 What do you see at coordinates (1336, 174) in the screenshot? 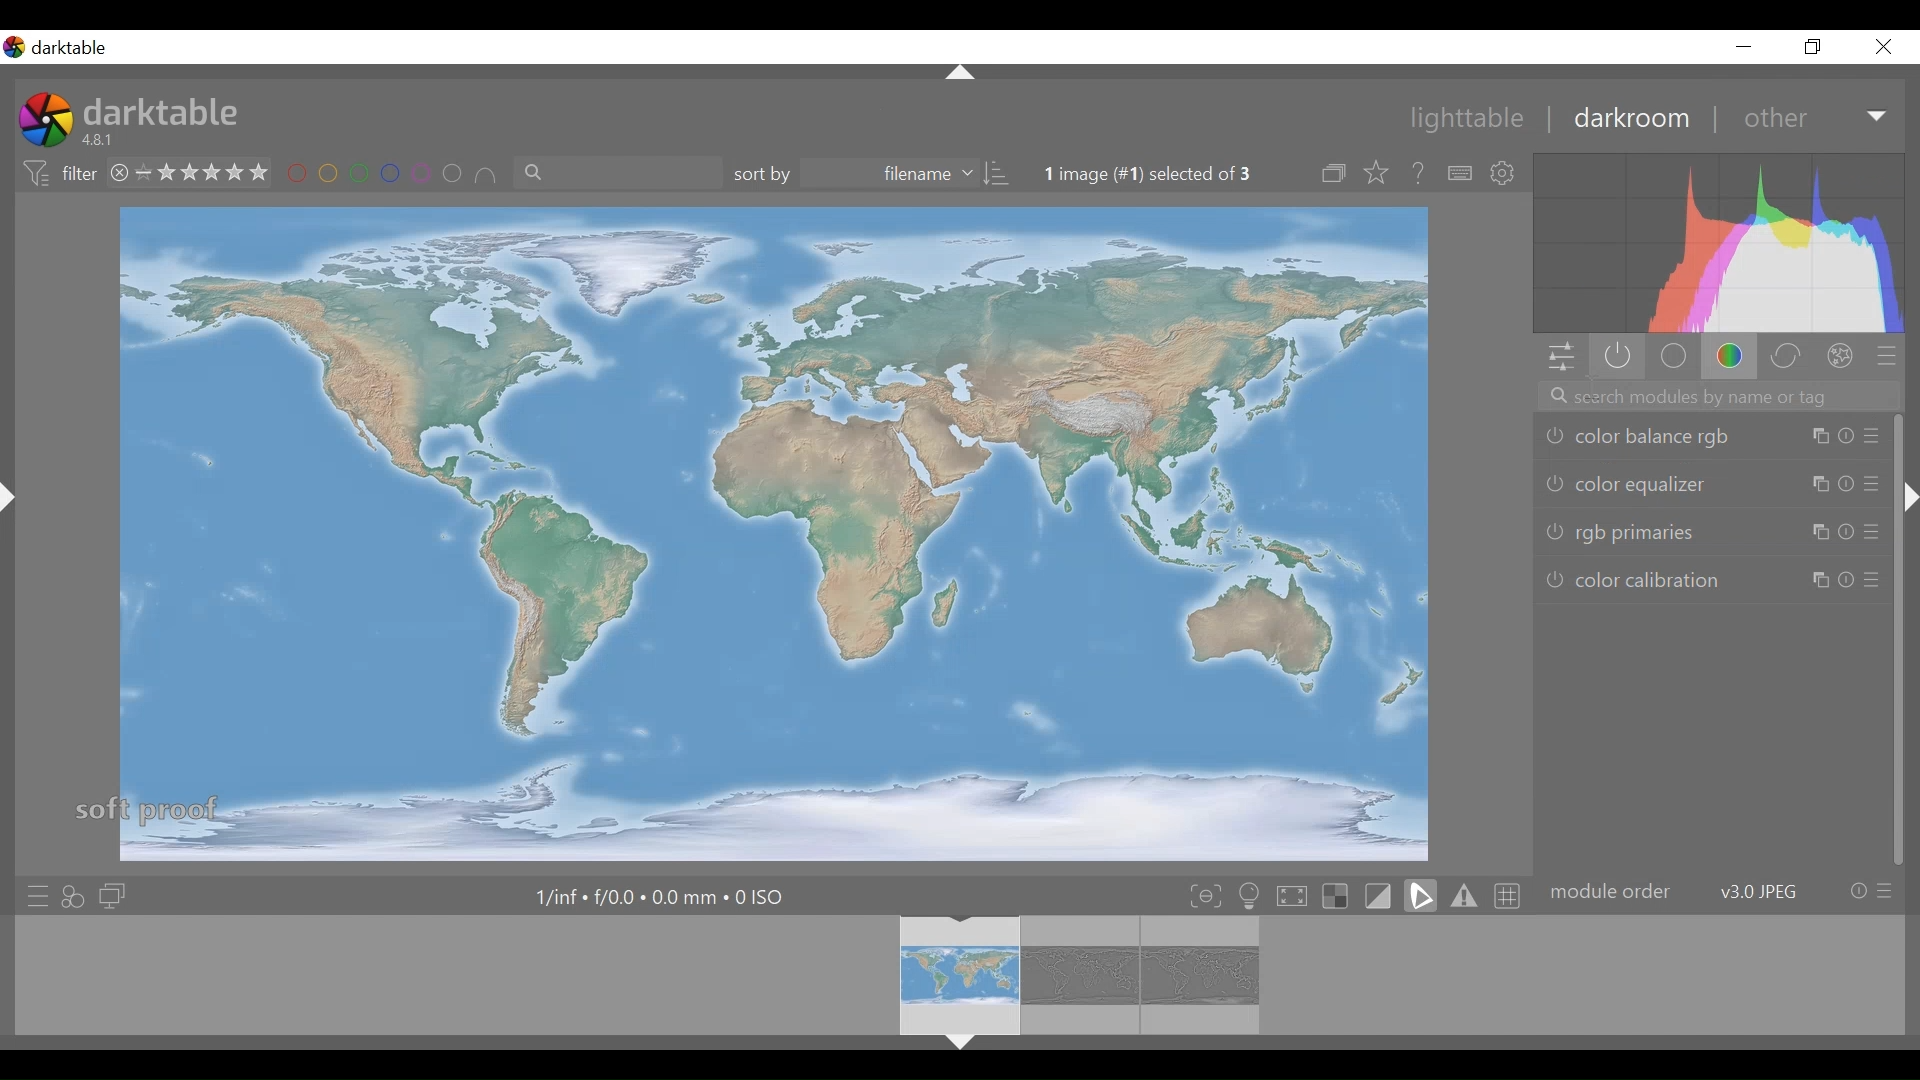
I see `collapse grouped image` at bounding box center [1336, 174].